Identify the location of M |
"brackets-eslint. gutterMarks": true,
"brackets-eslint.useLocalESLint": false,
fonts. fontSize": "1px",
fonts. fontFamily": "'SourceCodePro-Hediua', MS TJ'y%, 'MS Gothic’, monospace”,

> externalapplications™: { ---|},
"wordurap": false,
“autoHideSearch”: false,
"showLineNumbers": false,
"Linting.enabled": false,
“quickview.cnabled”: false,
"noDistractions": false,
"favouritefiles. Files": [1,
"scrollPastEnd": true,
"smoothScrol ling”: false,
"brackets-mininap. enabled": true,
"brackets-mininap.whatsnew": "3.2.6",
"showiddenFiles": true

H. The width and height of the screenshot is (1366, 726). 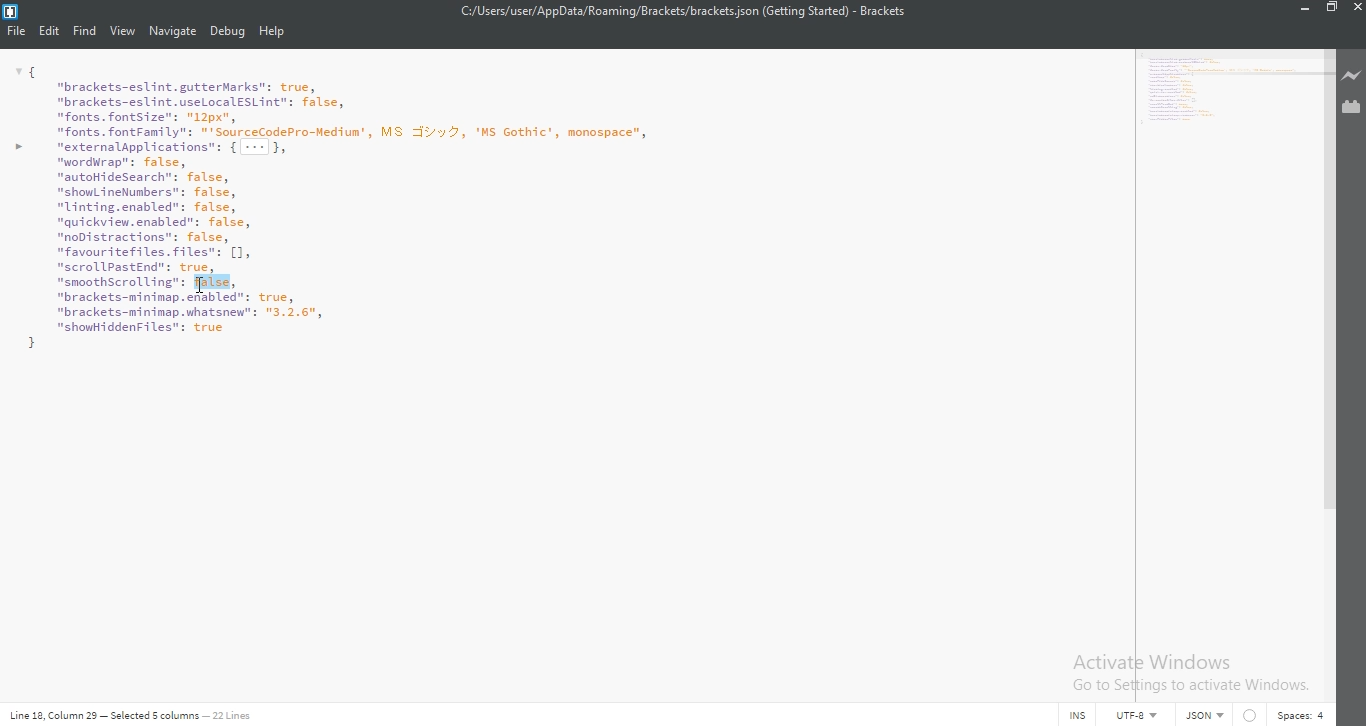
(562, 206).